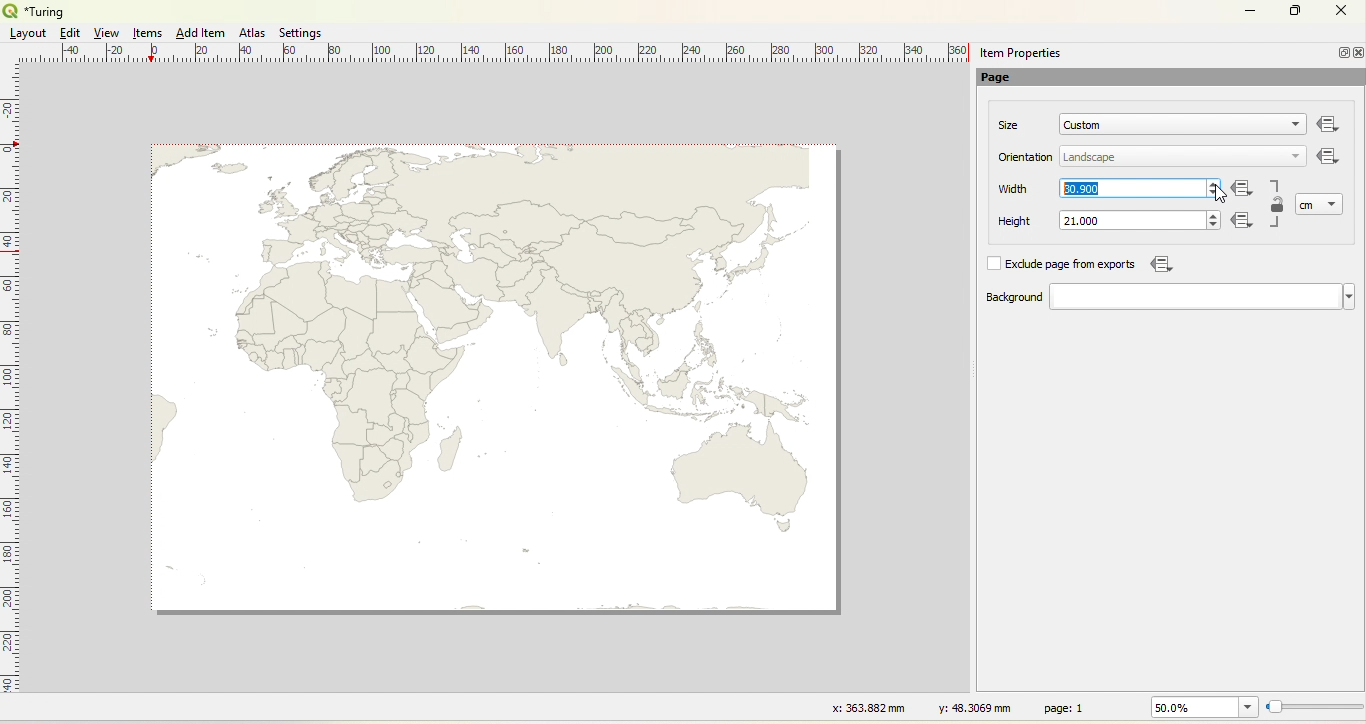 The width and height of the screenshot is (1366, 724). Describe the element at coordinates (992, 263) in the screenshot. I see `Check box` at that location.